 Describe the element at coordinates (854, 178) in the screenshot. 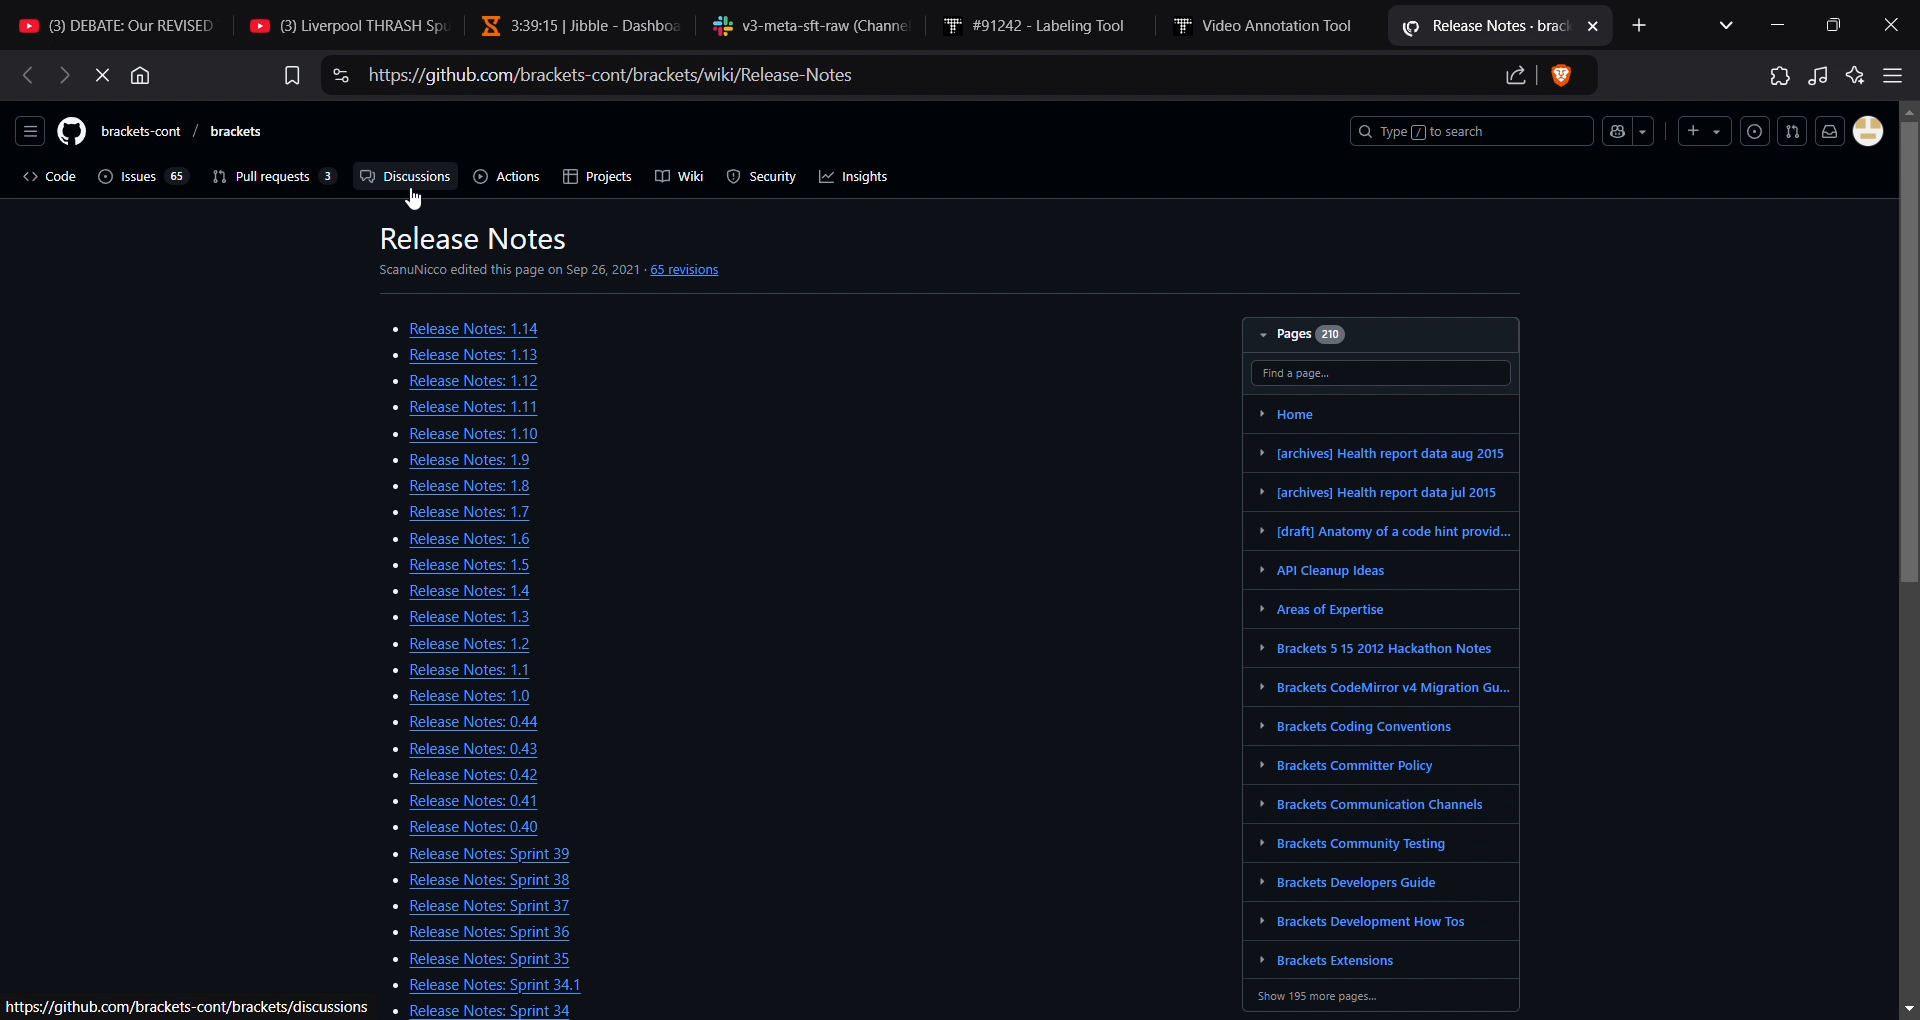

I see `insights` at that location.